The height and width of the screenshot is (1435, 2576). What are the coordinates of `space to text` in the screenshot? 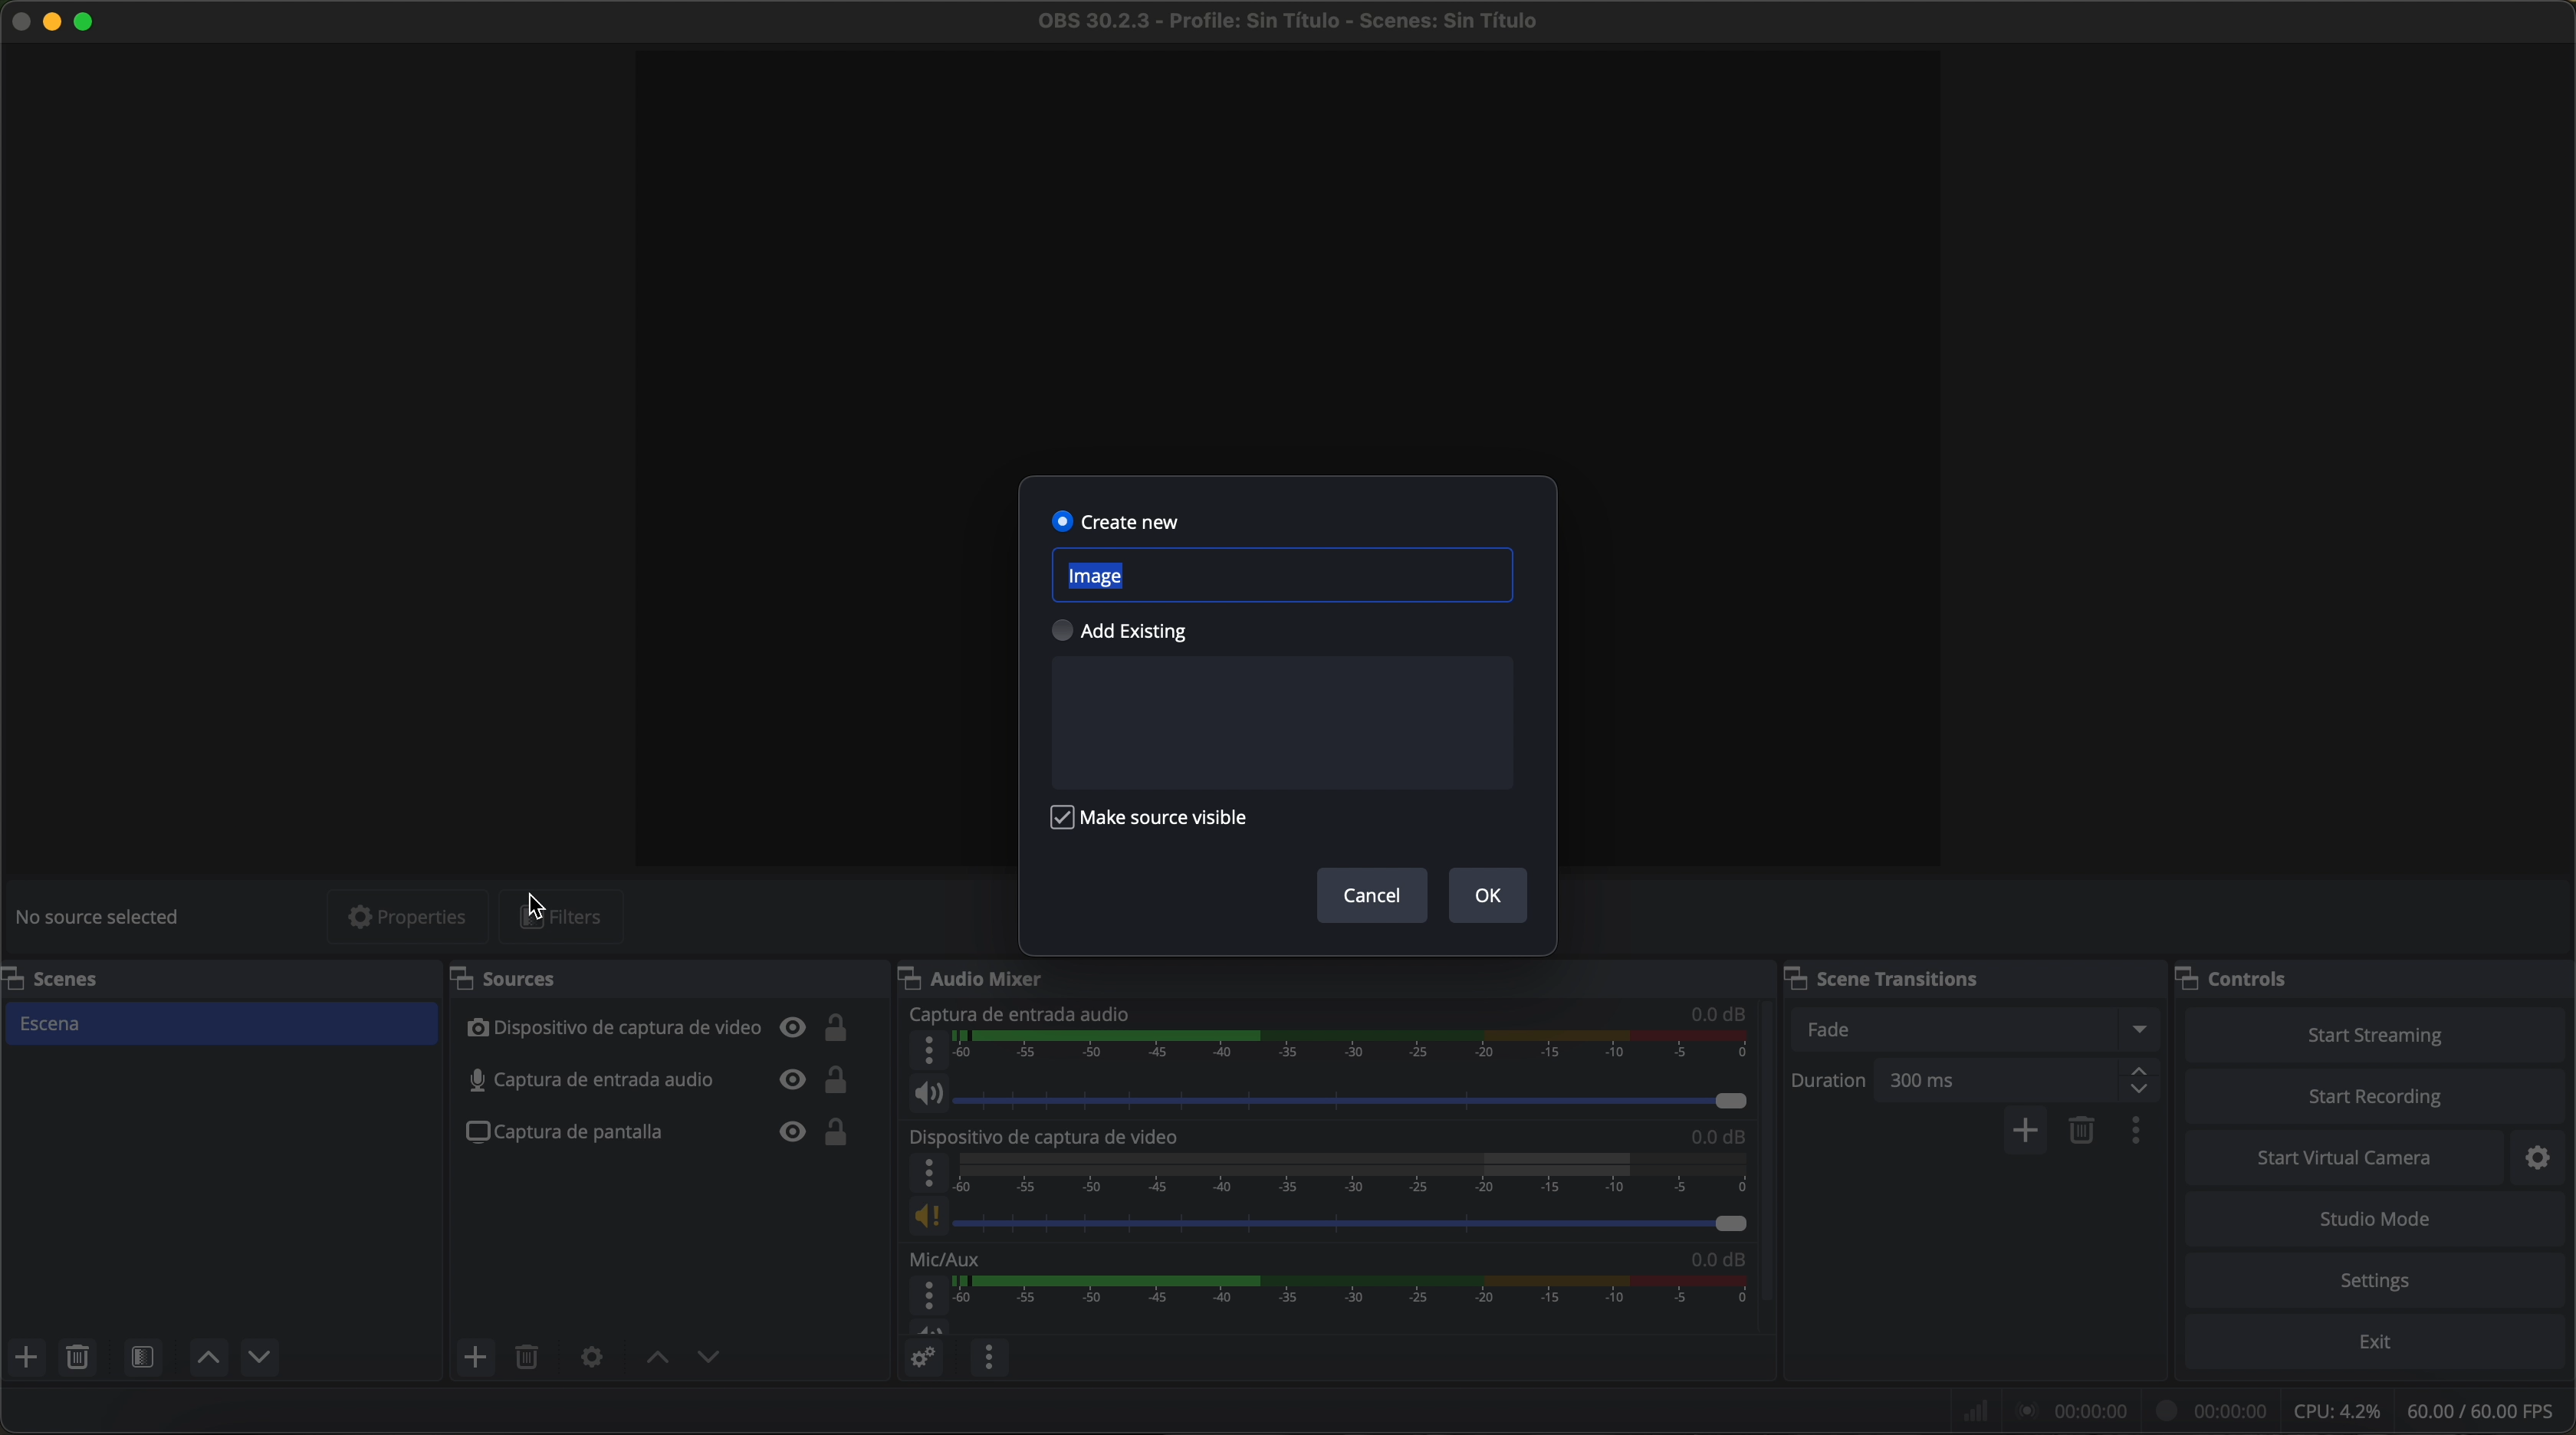 It's located at (1278, 722).